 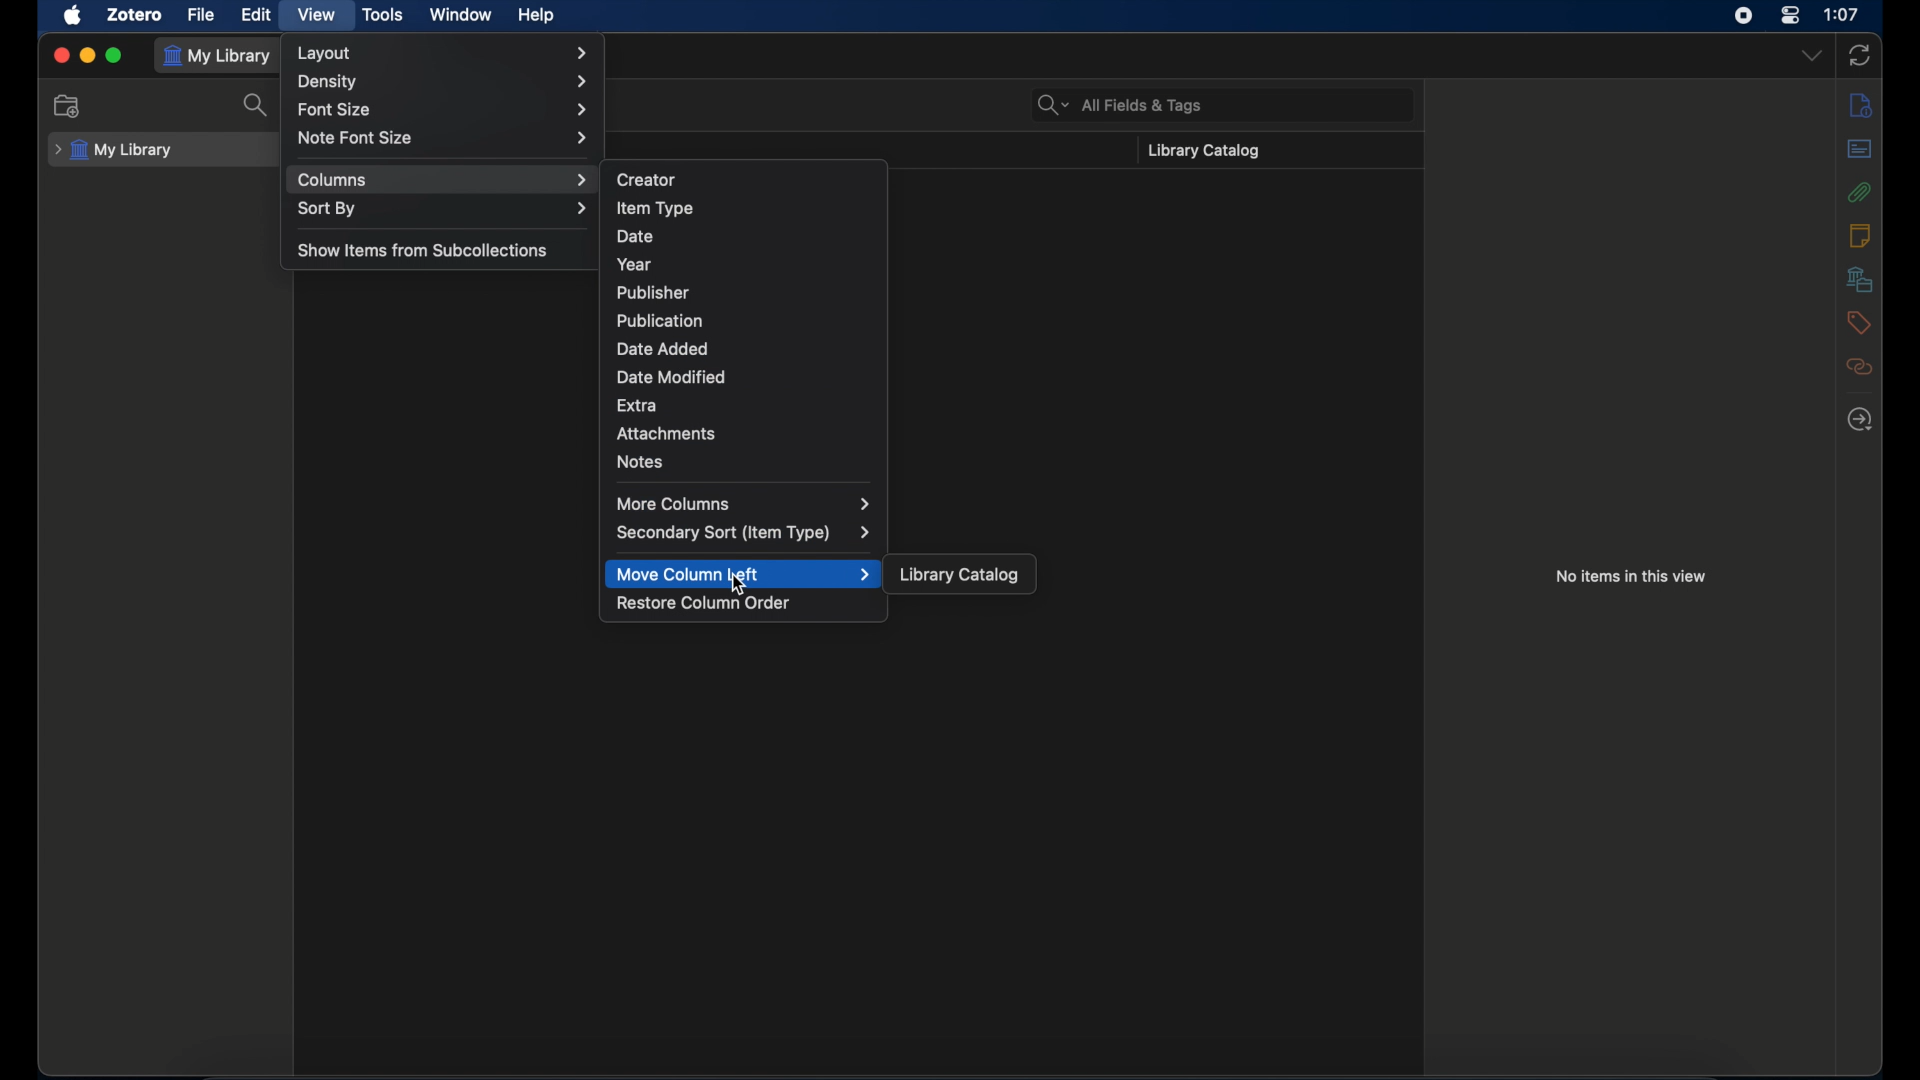 What do you see at coordinates (1201, 151) in the screenshot?
I see `library catalog` at bounding box center [1201, 151].